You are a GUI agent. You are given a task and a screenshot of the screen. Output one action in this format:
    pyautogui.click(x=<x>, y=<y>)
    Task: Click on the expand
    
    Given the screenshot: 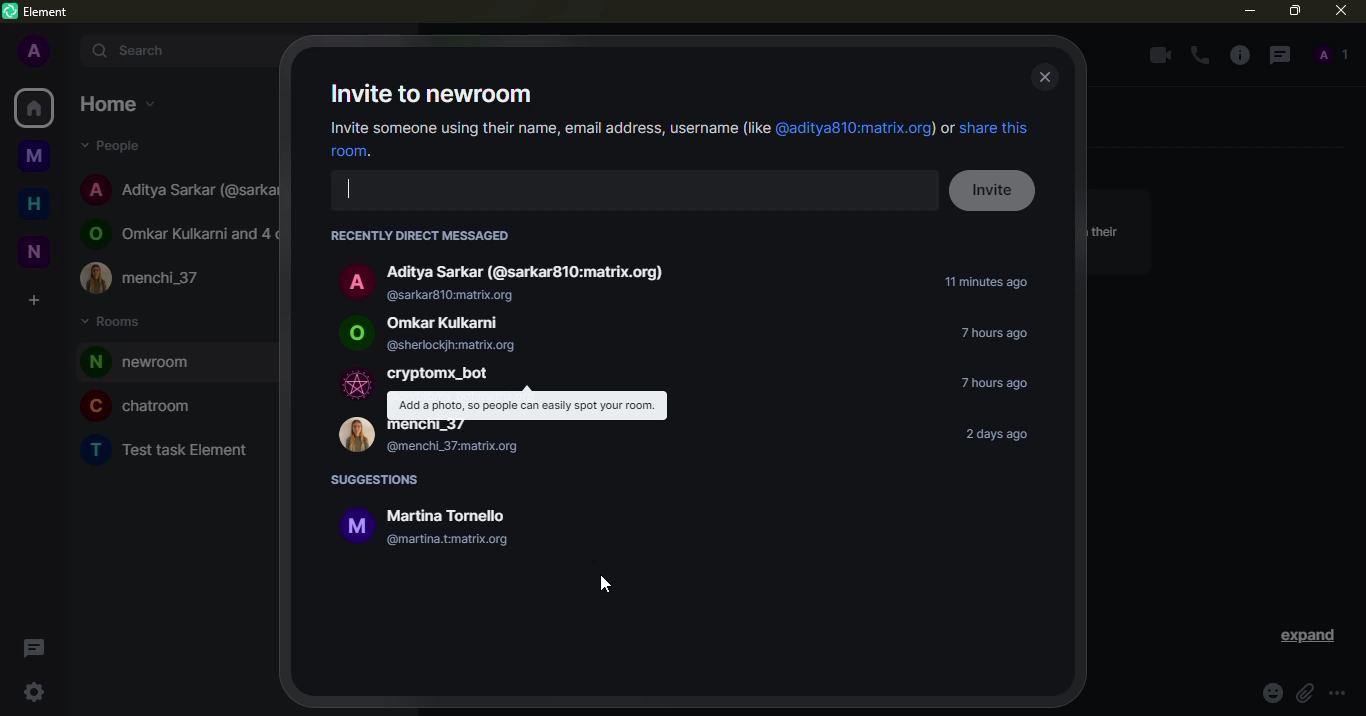 What is the action you would take?
    pyautogui.click(x=1309, y=638)
    